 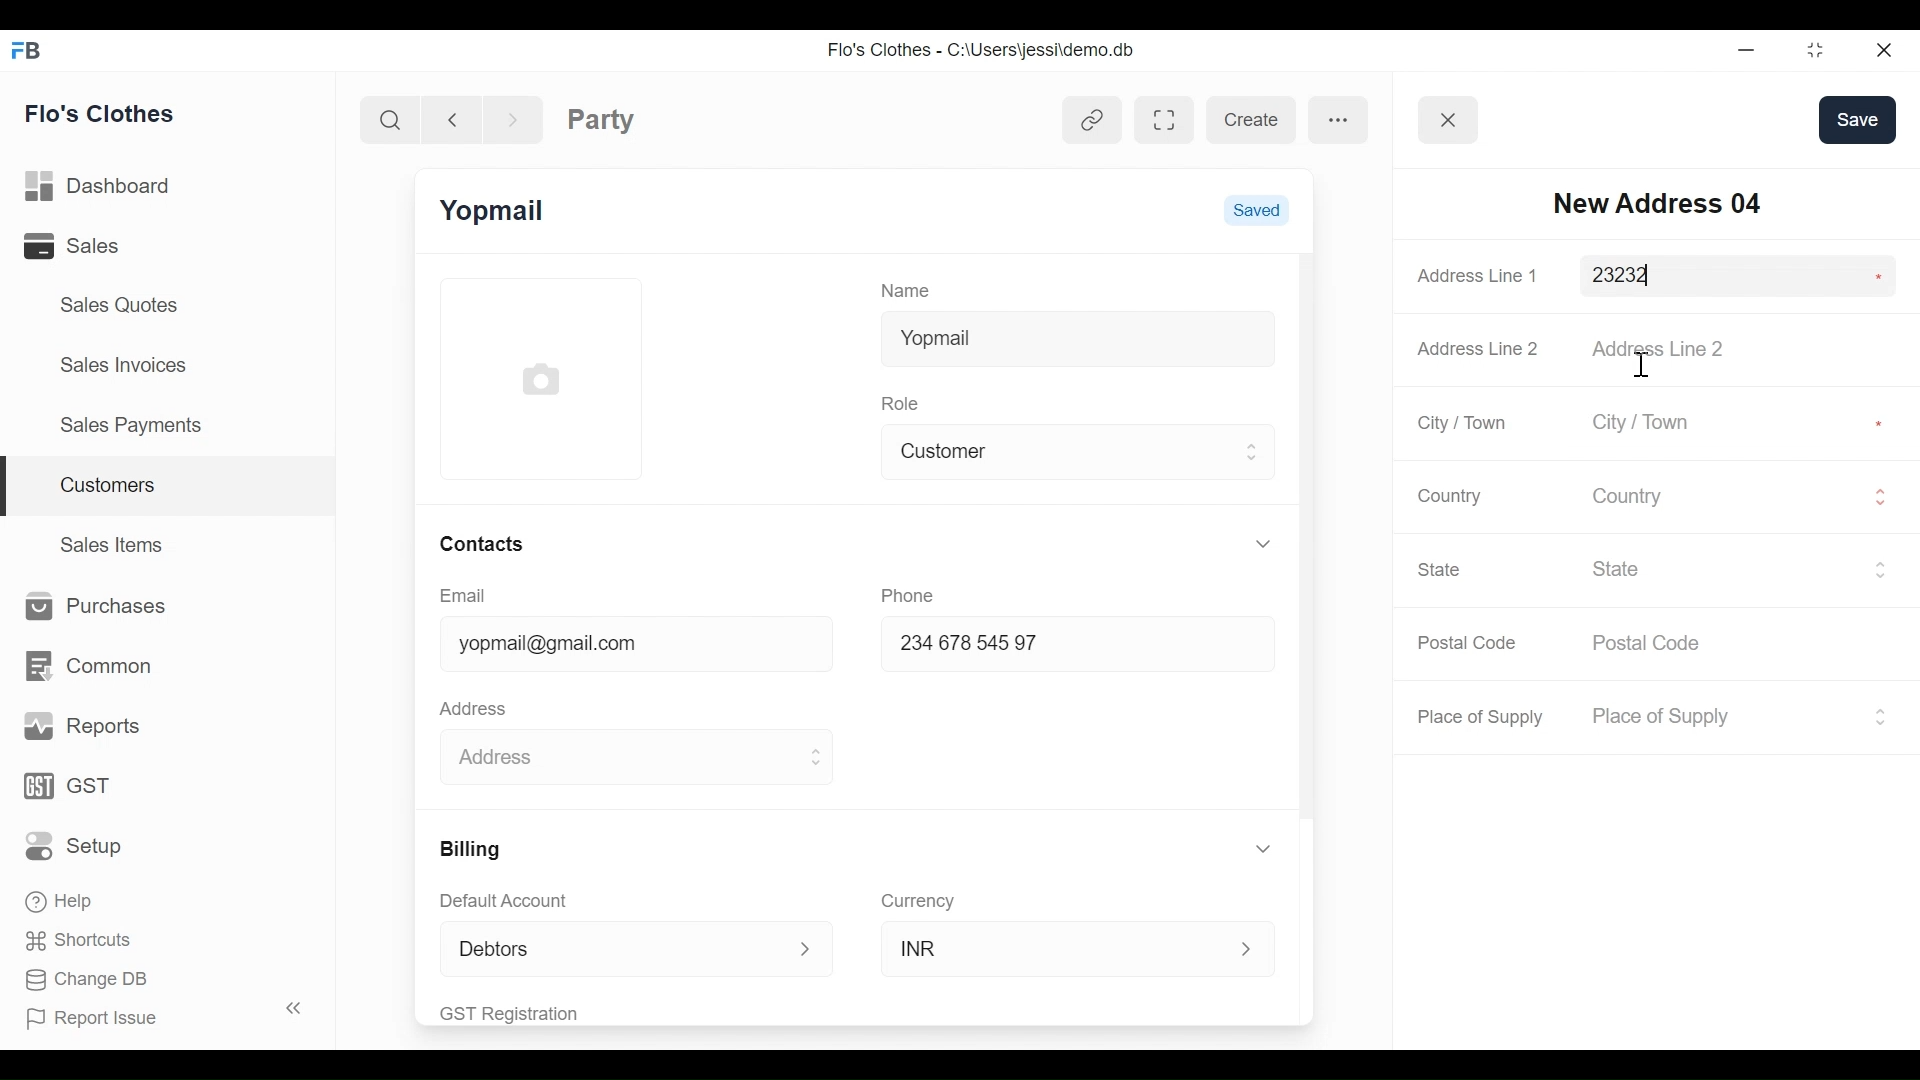 What do you see at coordinates (1882, 421) in the screenshot?
I see `Asterisk ` at bounding box center [1882, 421].